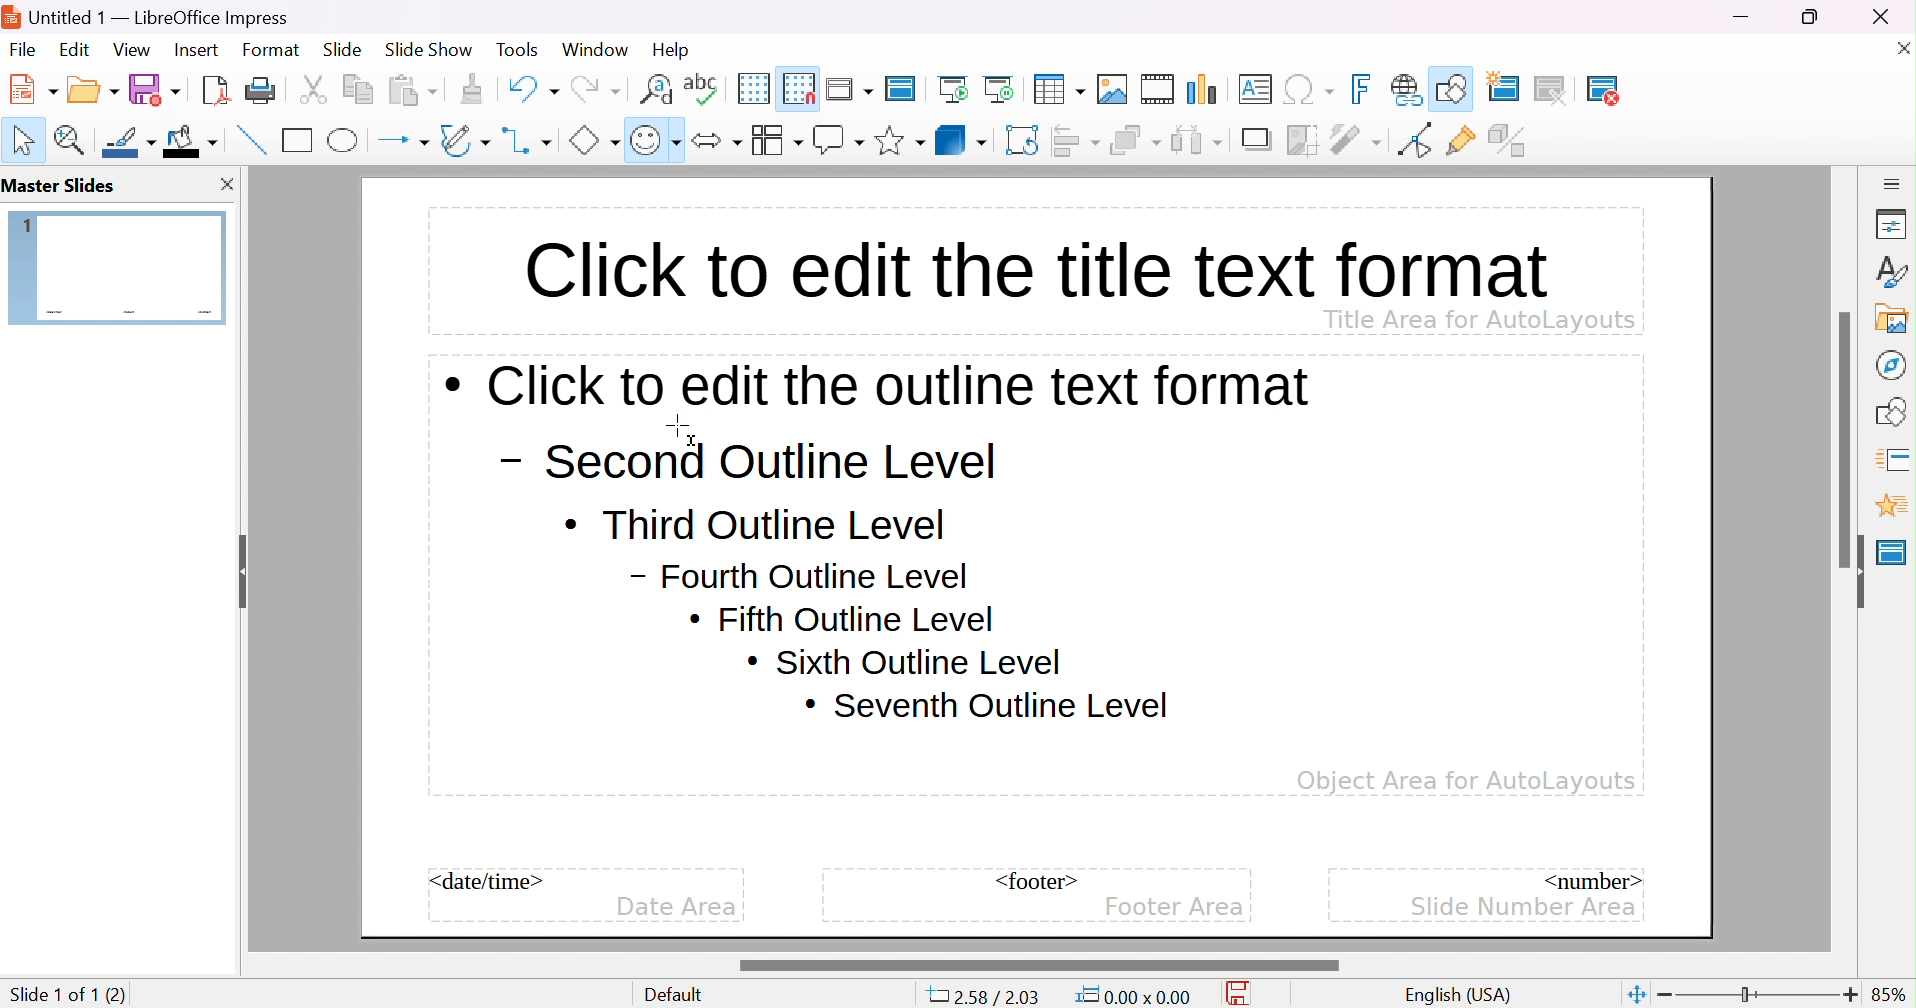 The image size is (1916, 1008). Describe the element at coordinates (1113, 89) in the screenshot. I see `insert image` at that location.